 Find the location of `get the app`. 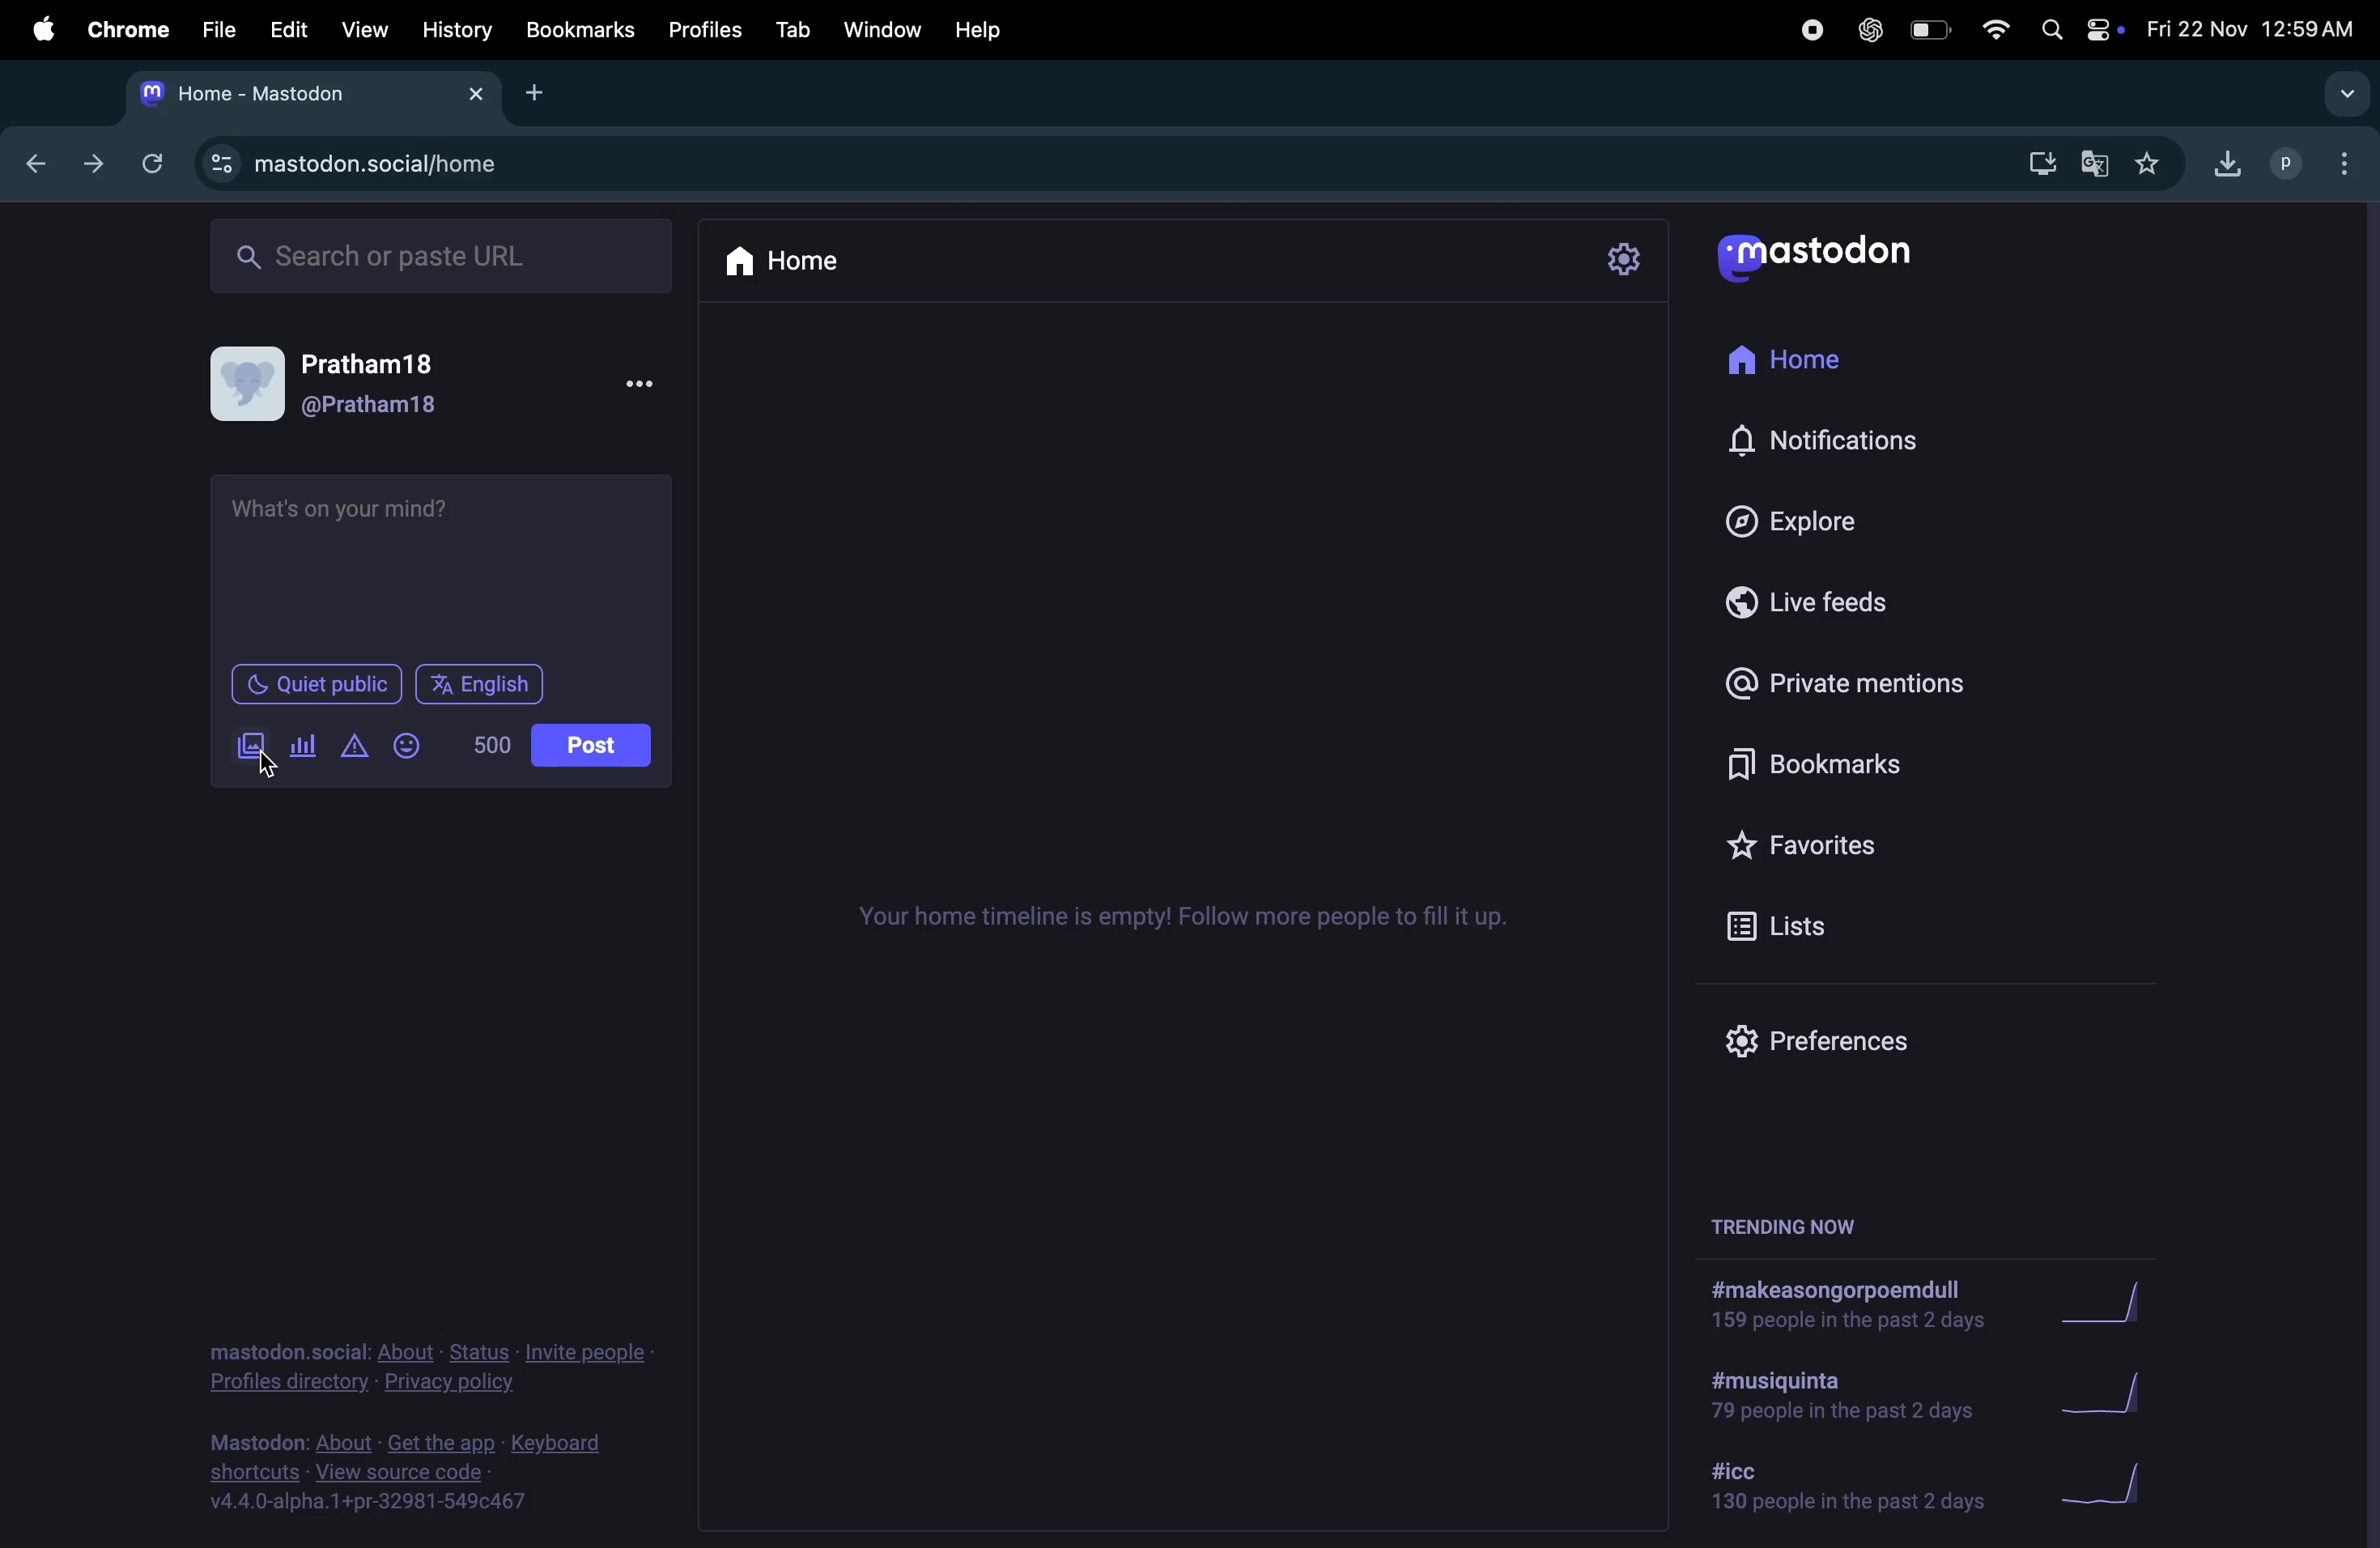

get the app is located at coordinates (445, 1441).